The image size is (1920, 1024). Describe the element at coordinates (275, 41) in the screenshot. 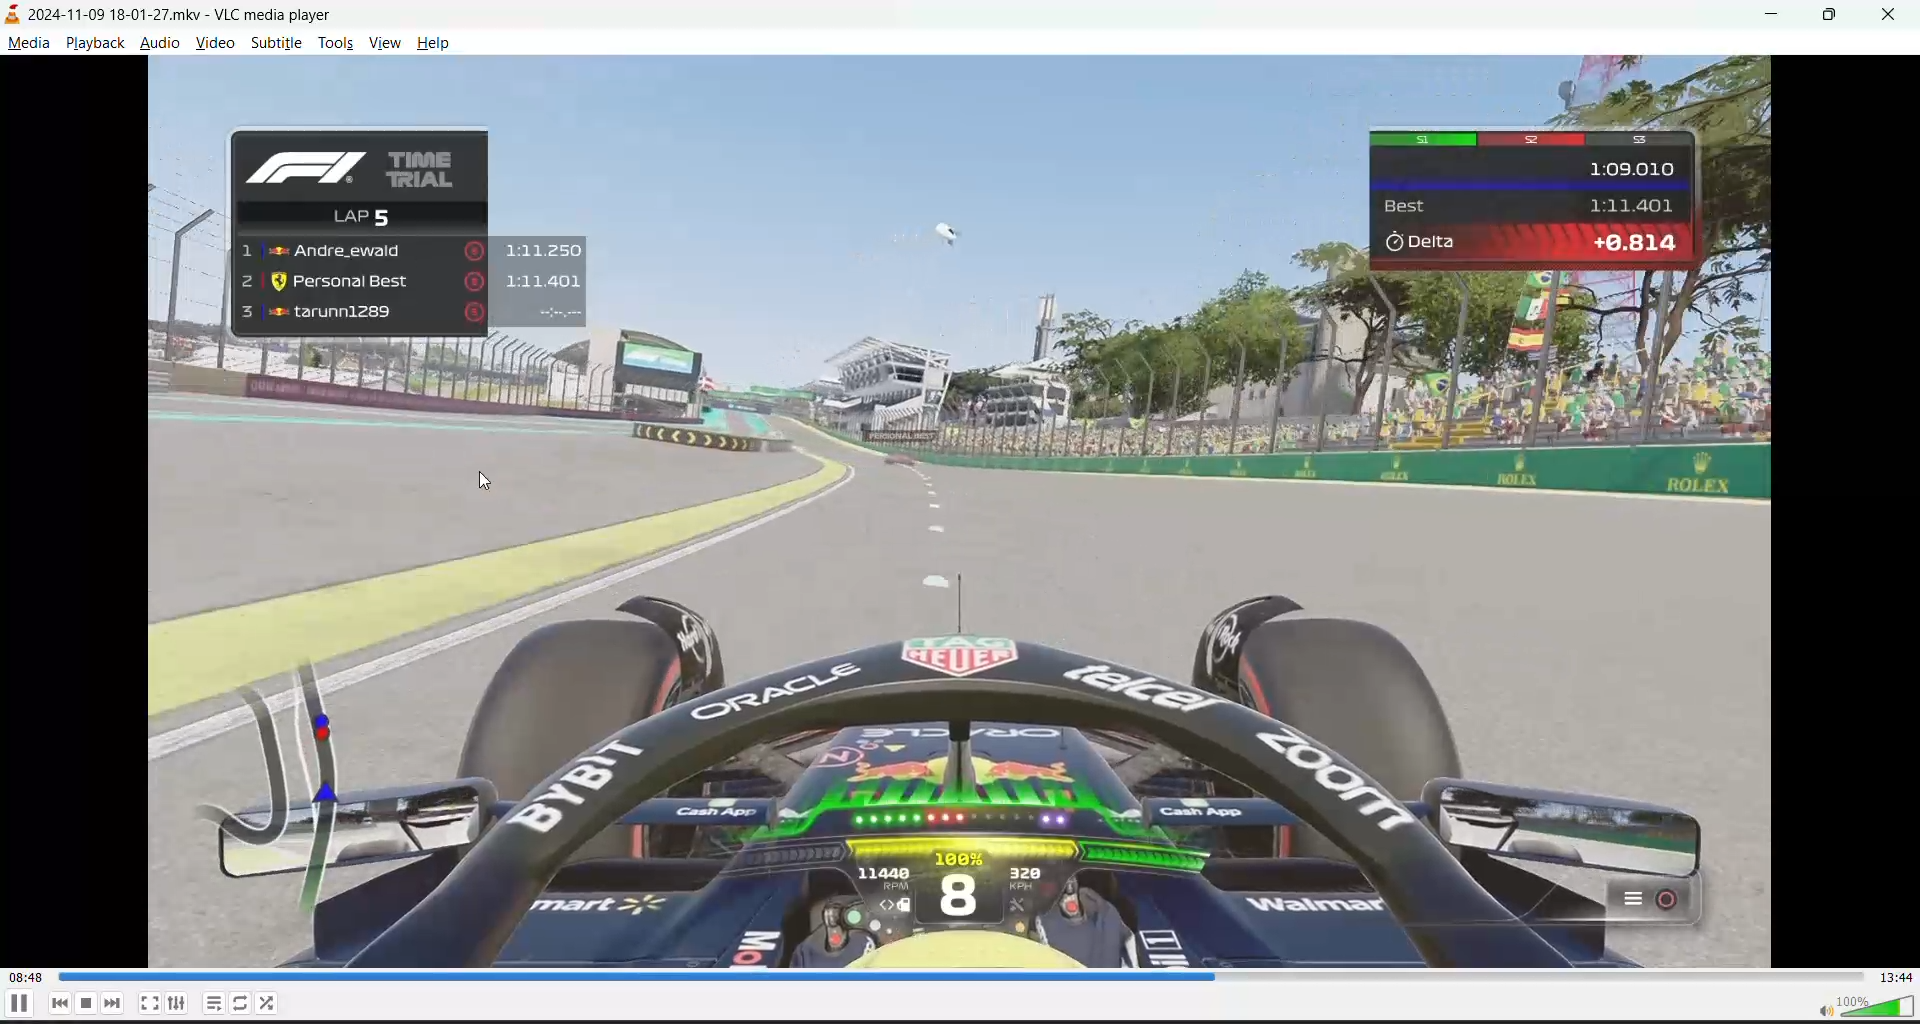

I see `subtitle` at that location.